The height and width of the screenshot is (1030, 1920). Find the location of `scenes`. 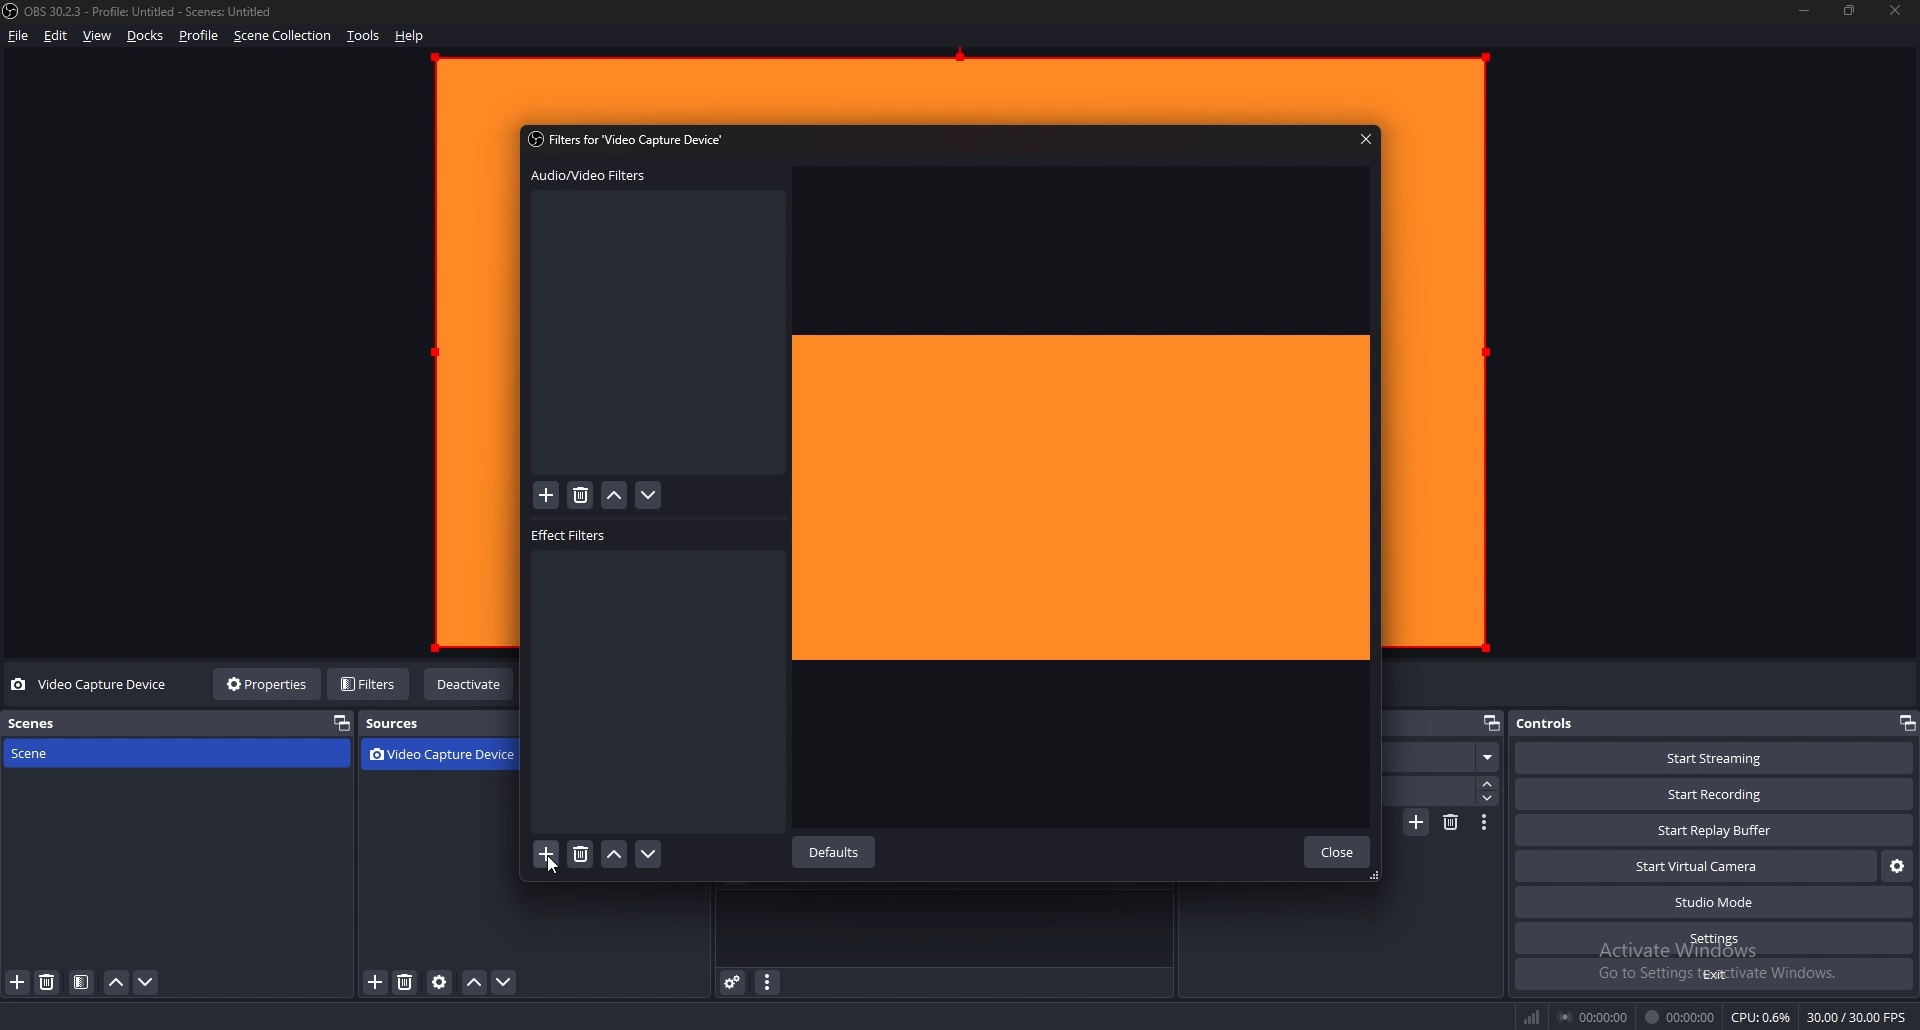

scenes is located at coordinates (99, 723).